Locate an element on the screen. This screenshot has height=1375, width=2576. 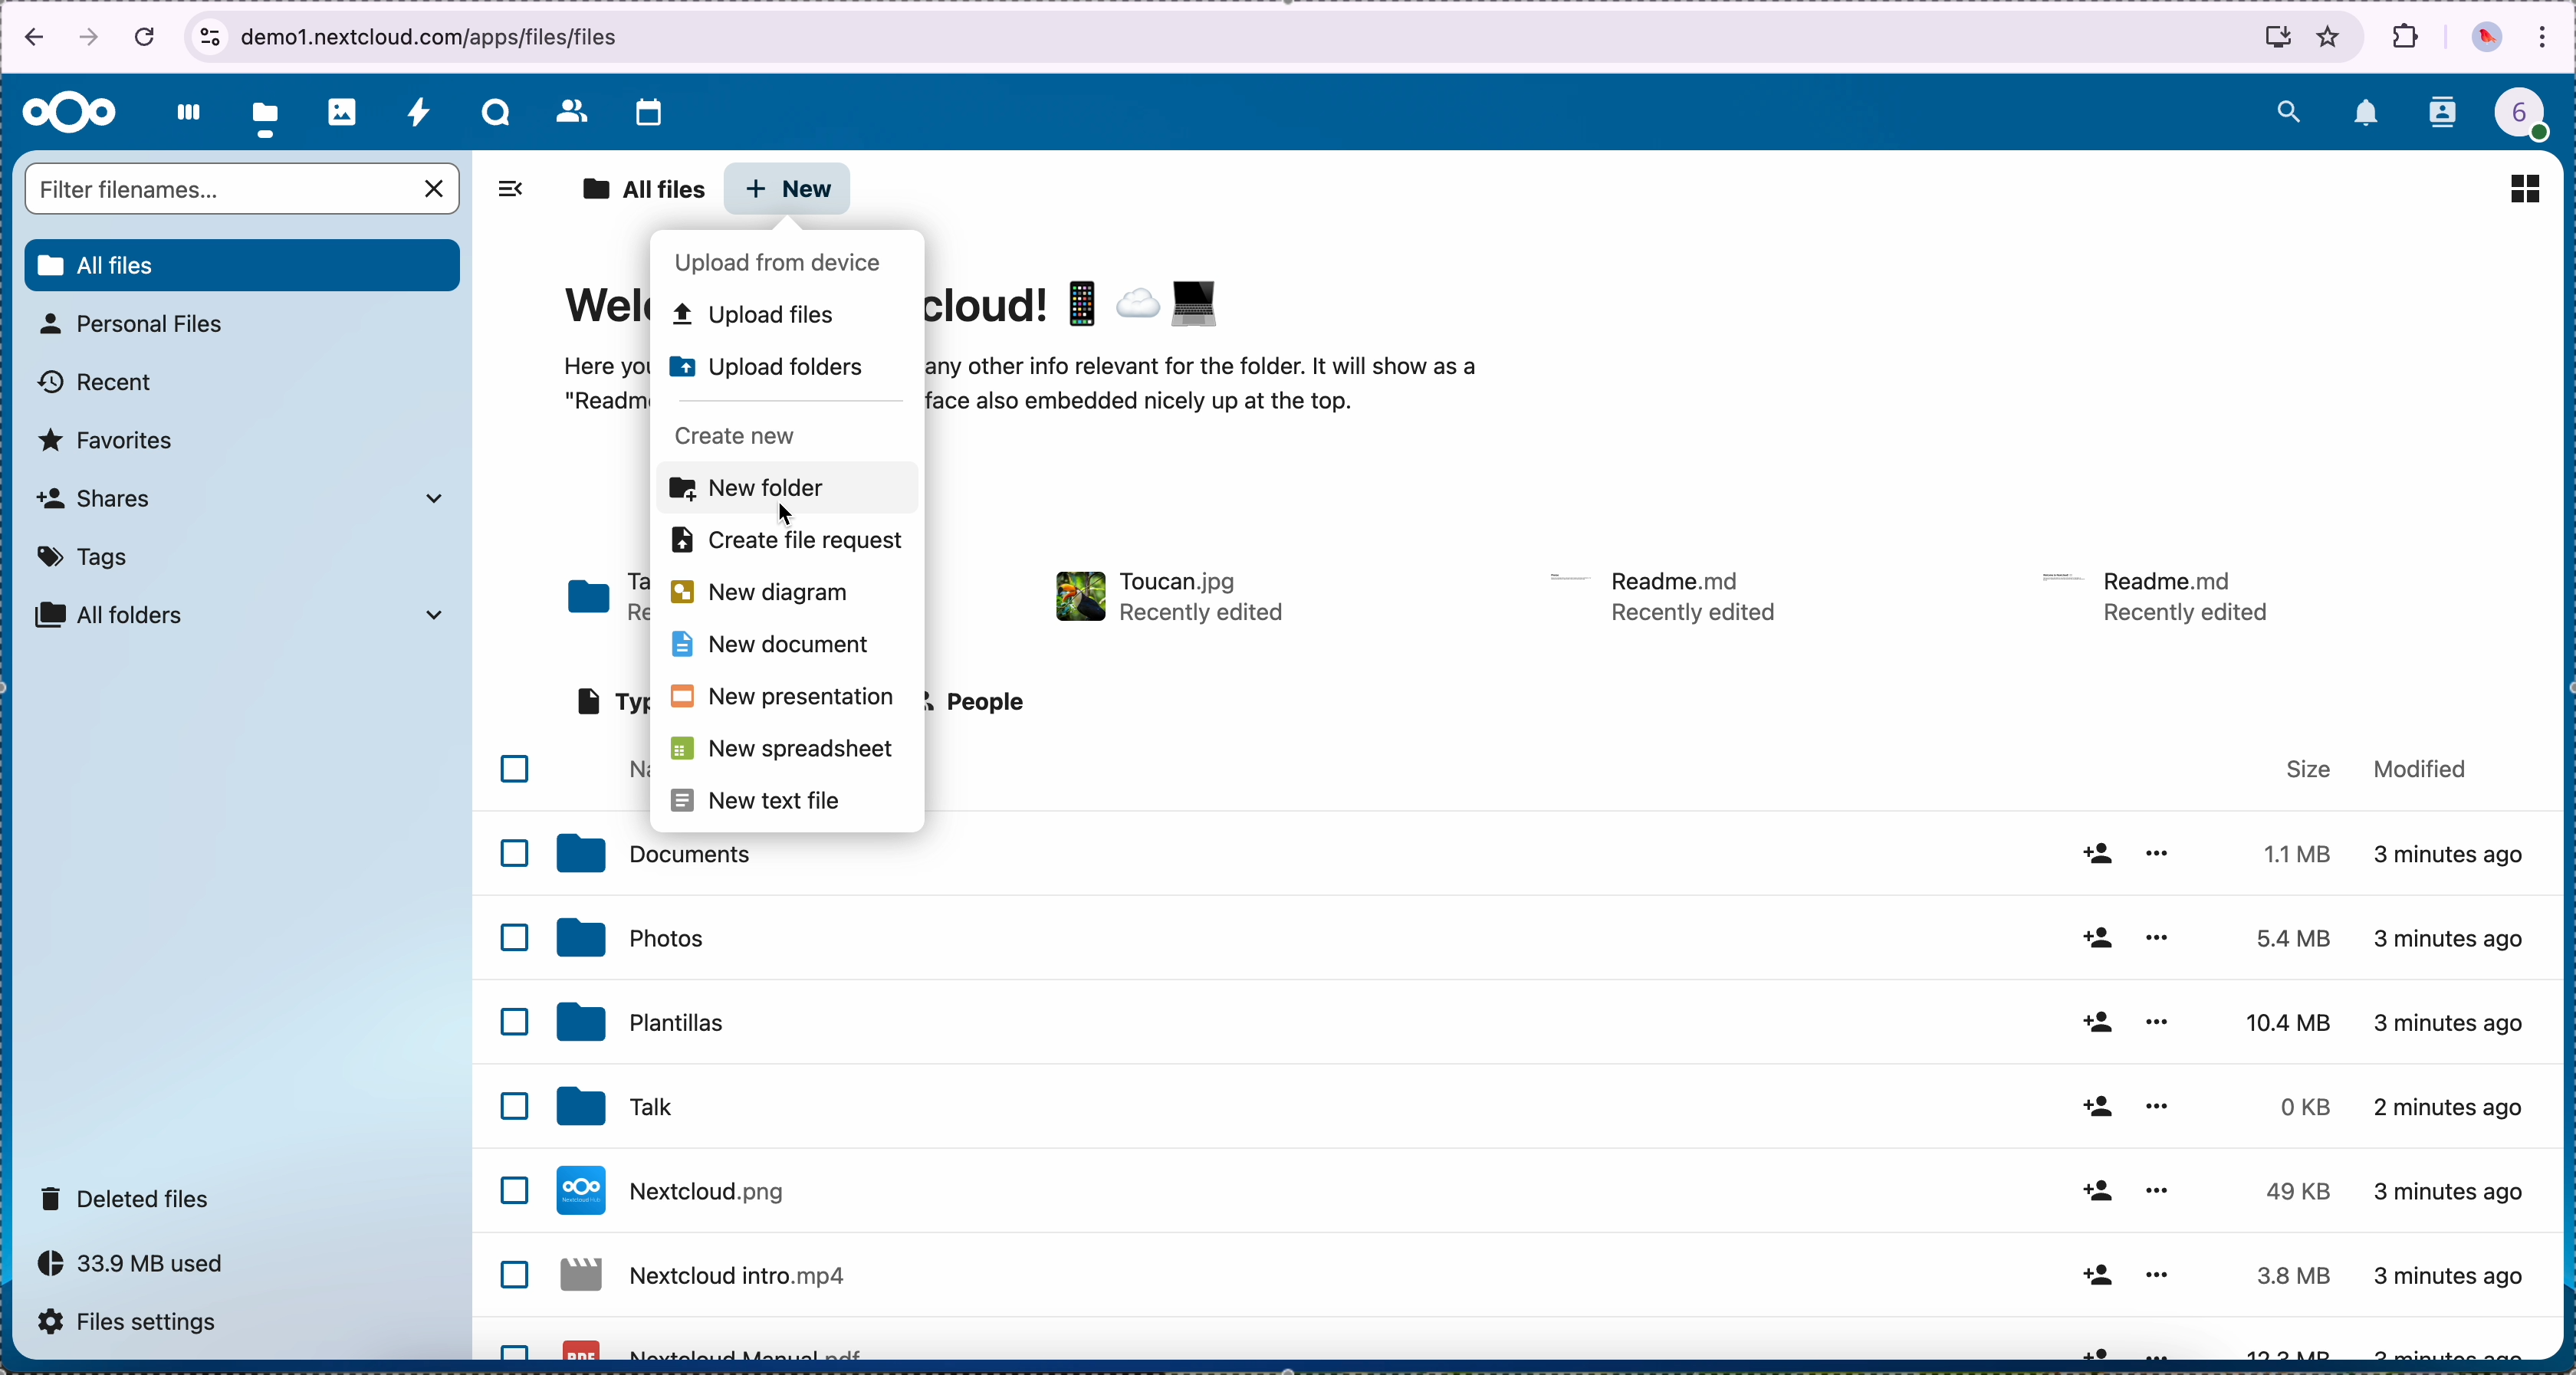
share is located at coordinates (2091, 1349).